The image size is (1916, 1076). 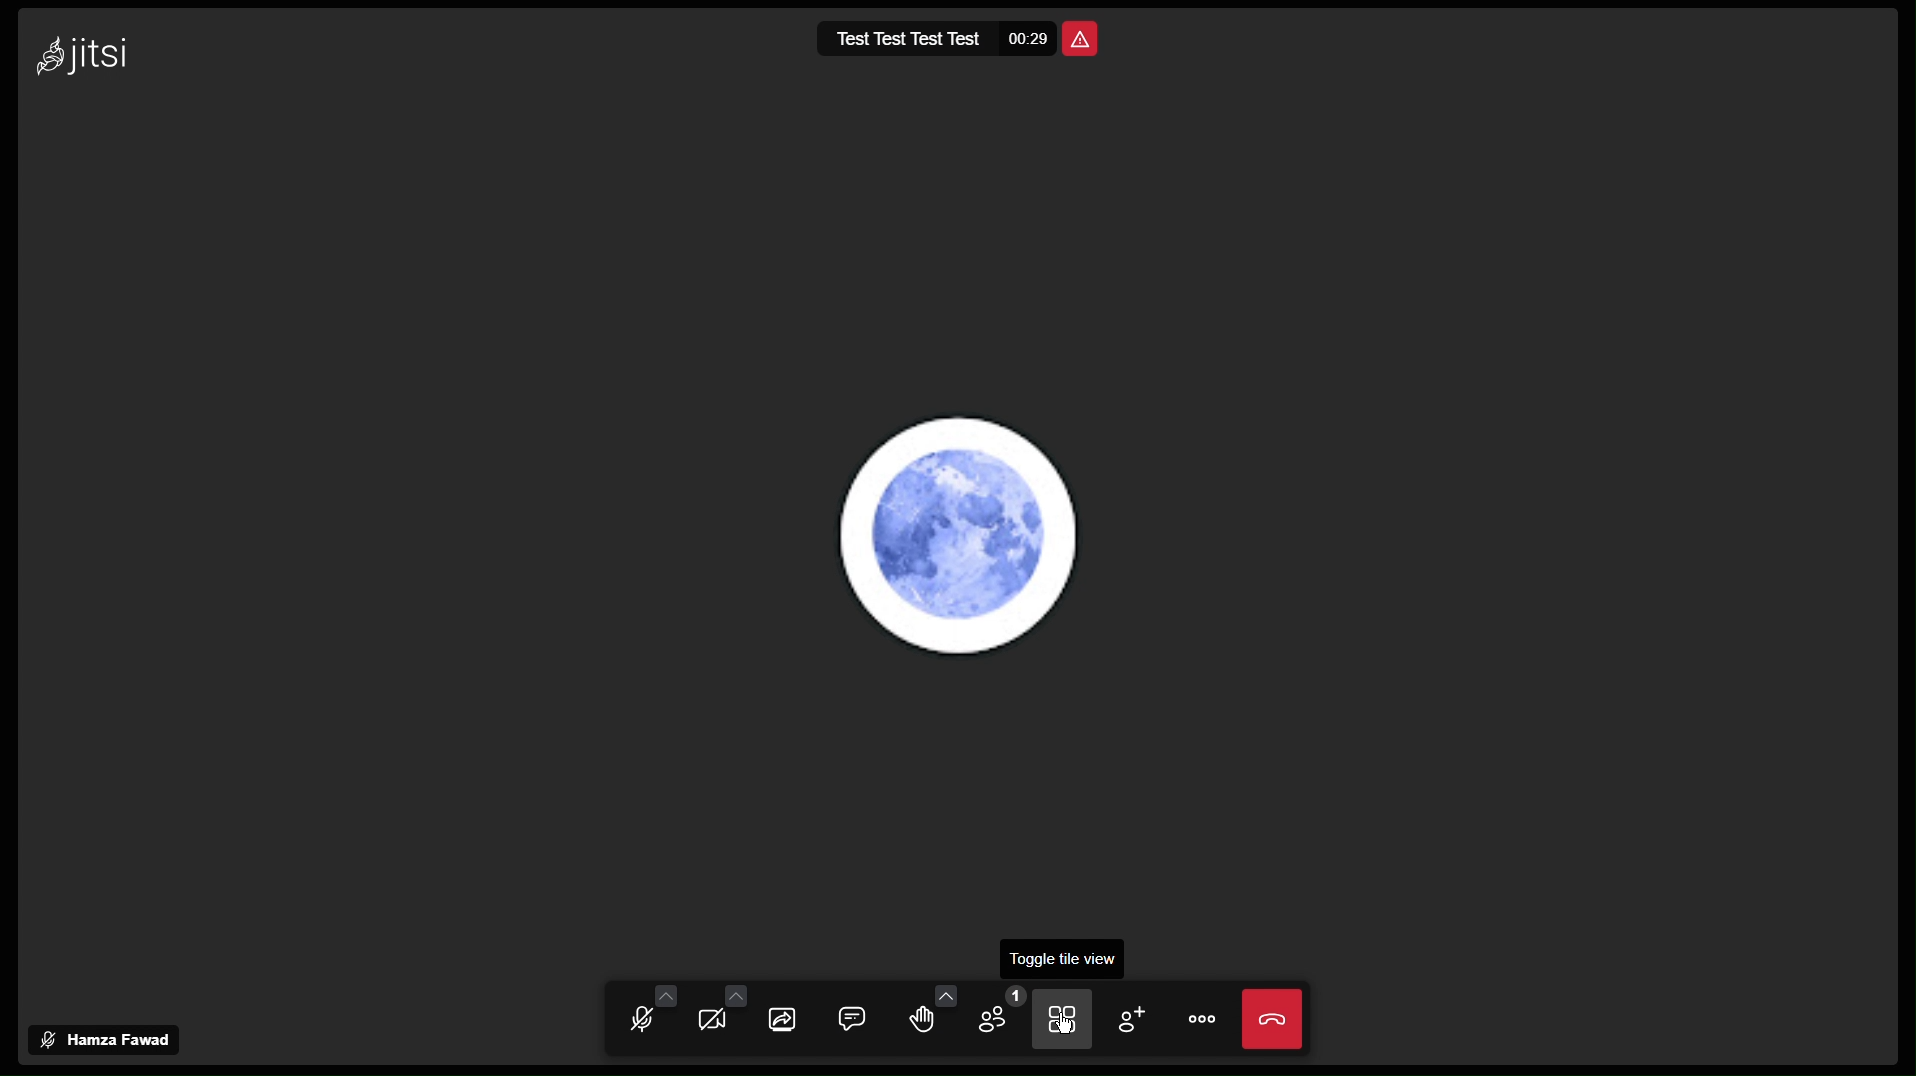 I want to click on Jitsi, so click(x=78, y=52).